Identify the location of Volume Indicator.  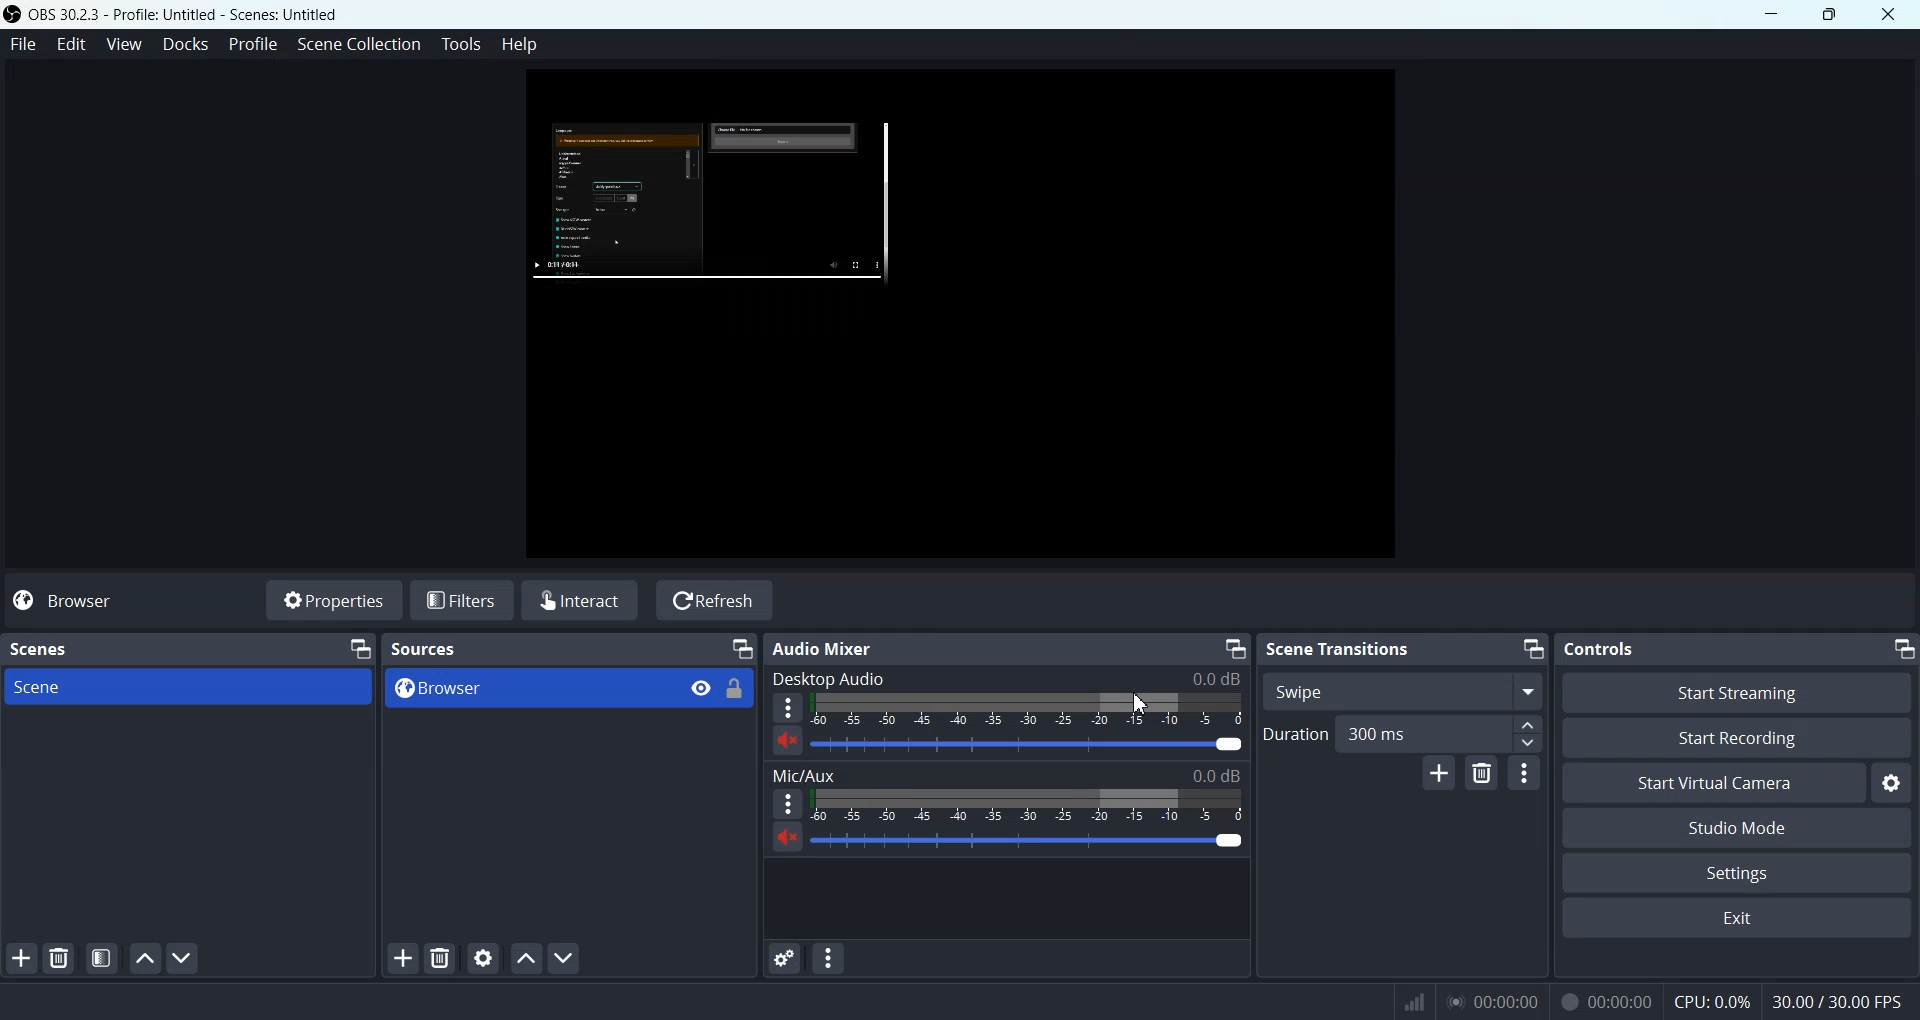
(1032, 709).